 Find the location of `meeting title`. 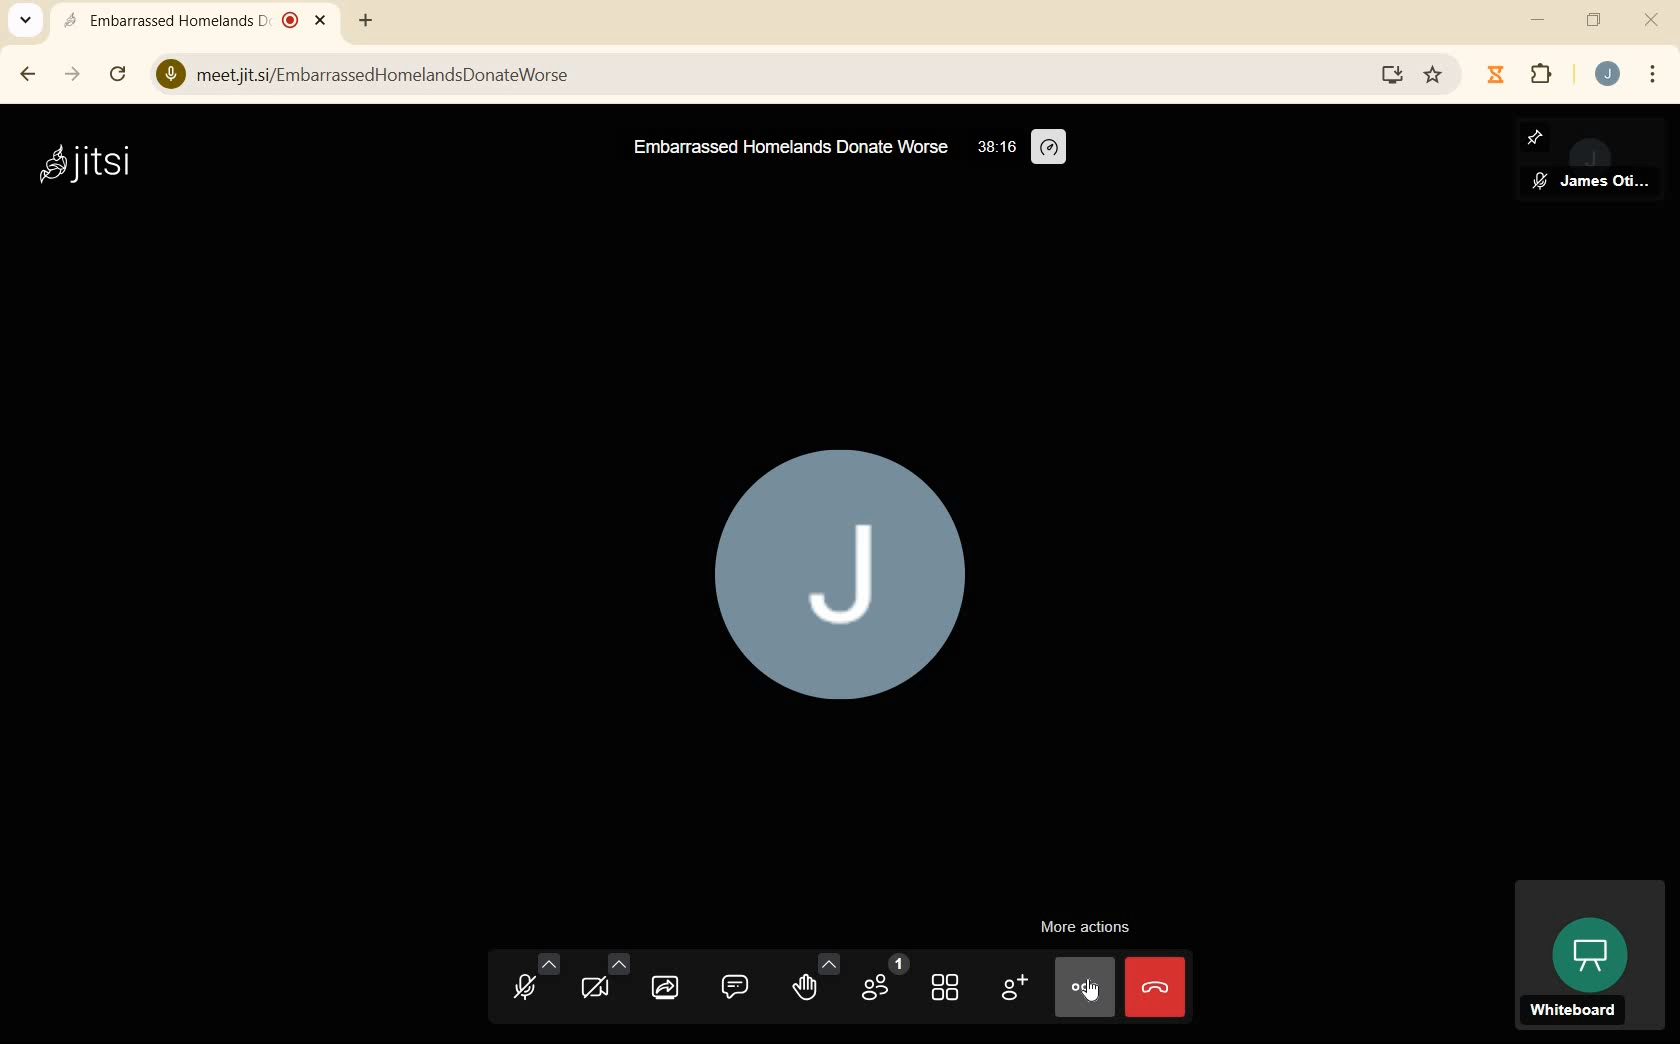

meeting title is located at coordinates (788, 150).